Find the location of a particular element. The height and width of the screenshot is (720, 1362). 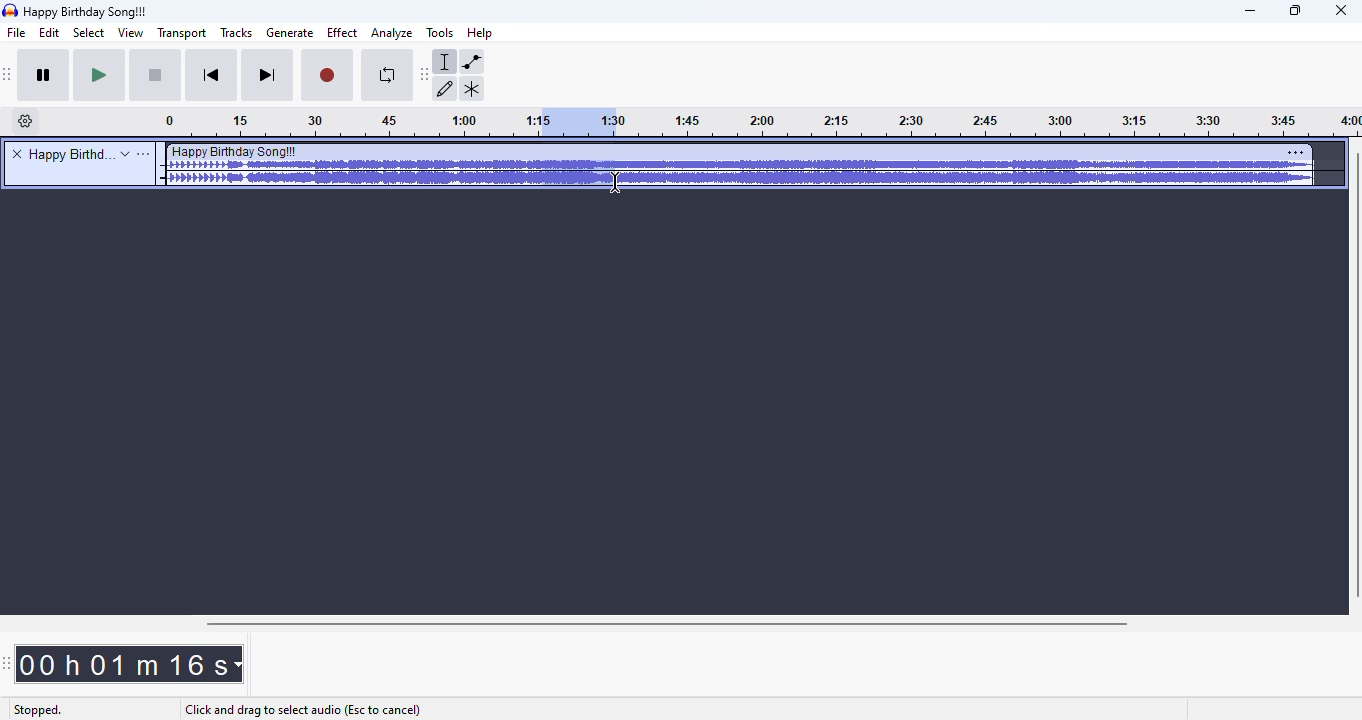

play is located at coordinates (100, 76).